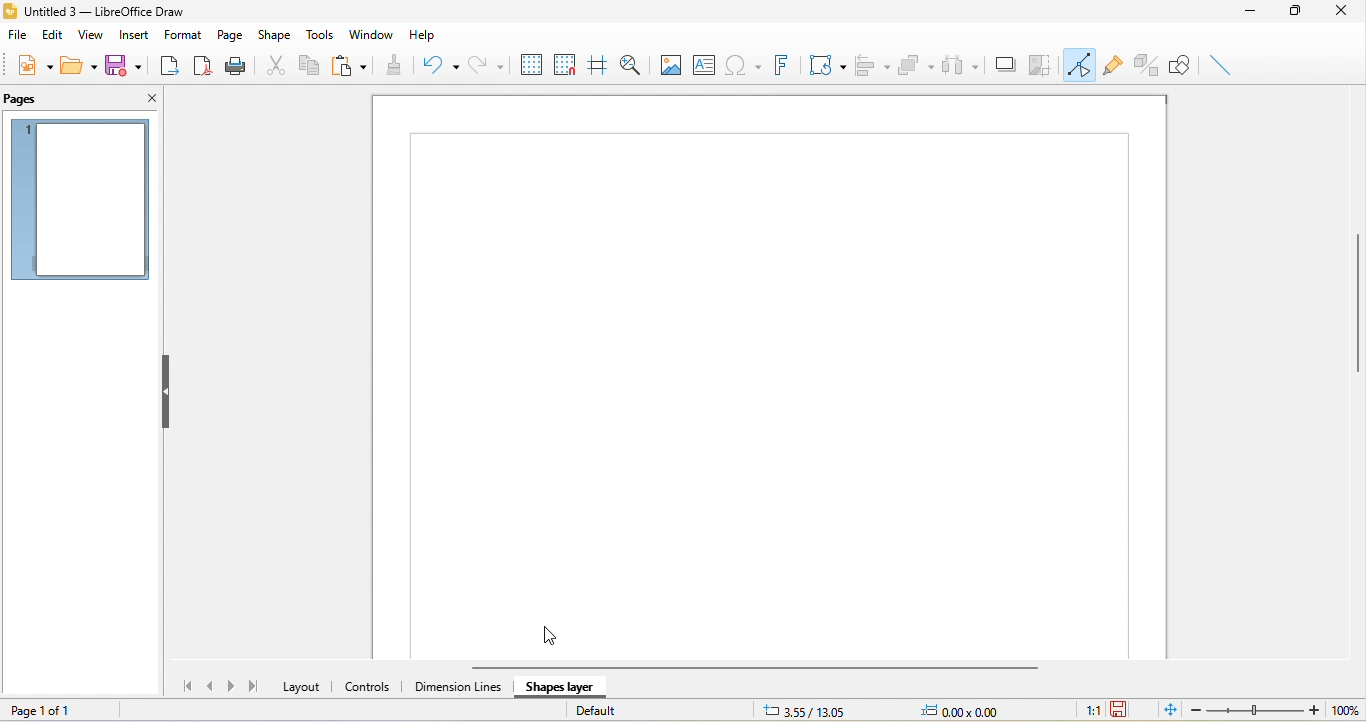 Image resolution: width=1366 pixels, height=722 pixels. Describe the element at coordinates (203, 65) in the screenshot. I see `export direct as pdf` at that location.